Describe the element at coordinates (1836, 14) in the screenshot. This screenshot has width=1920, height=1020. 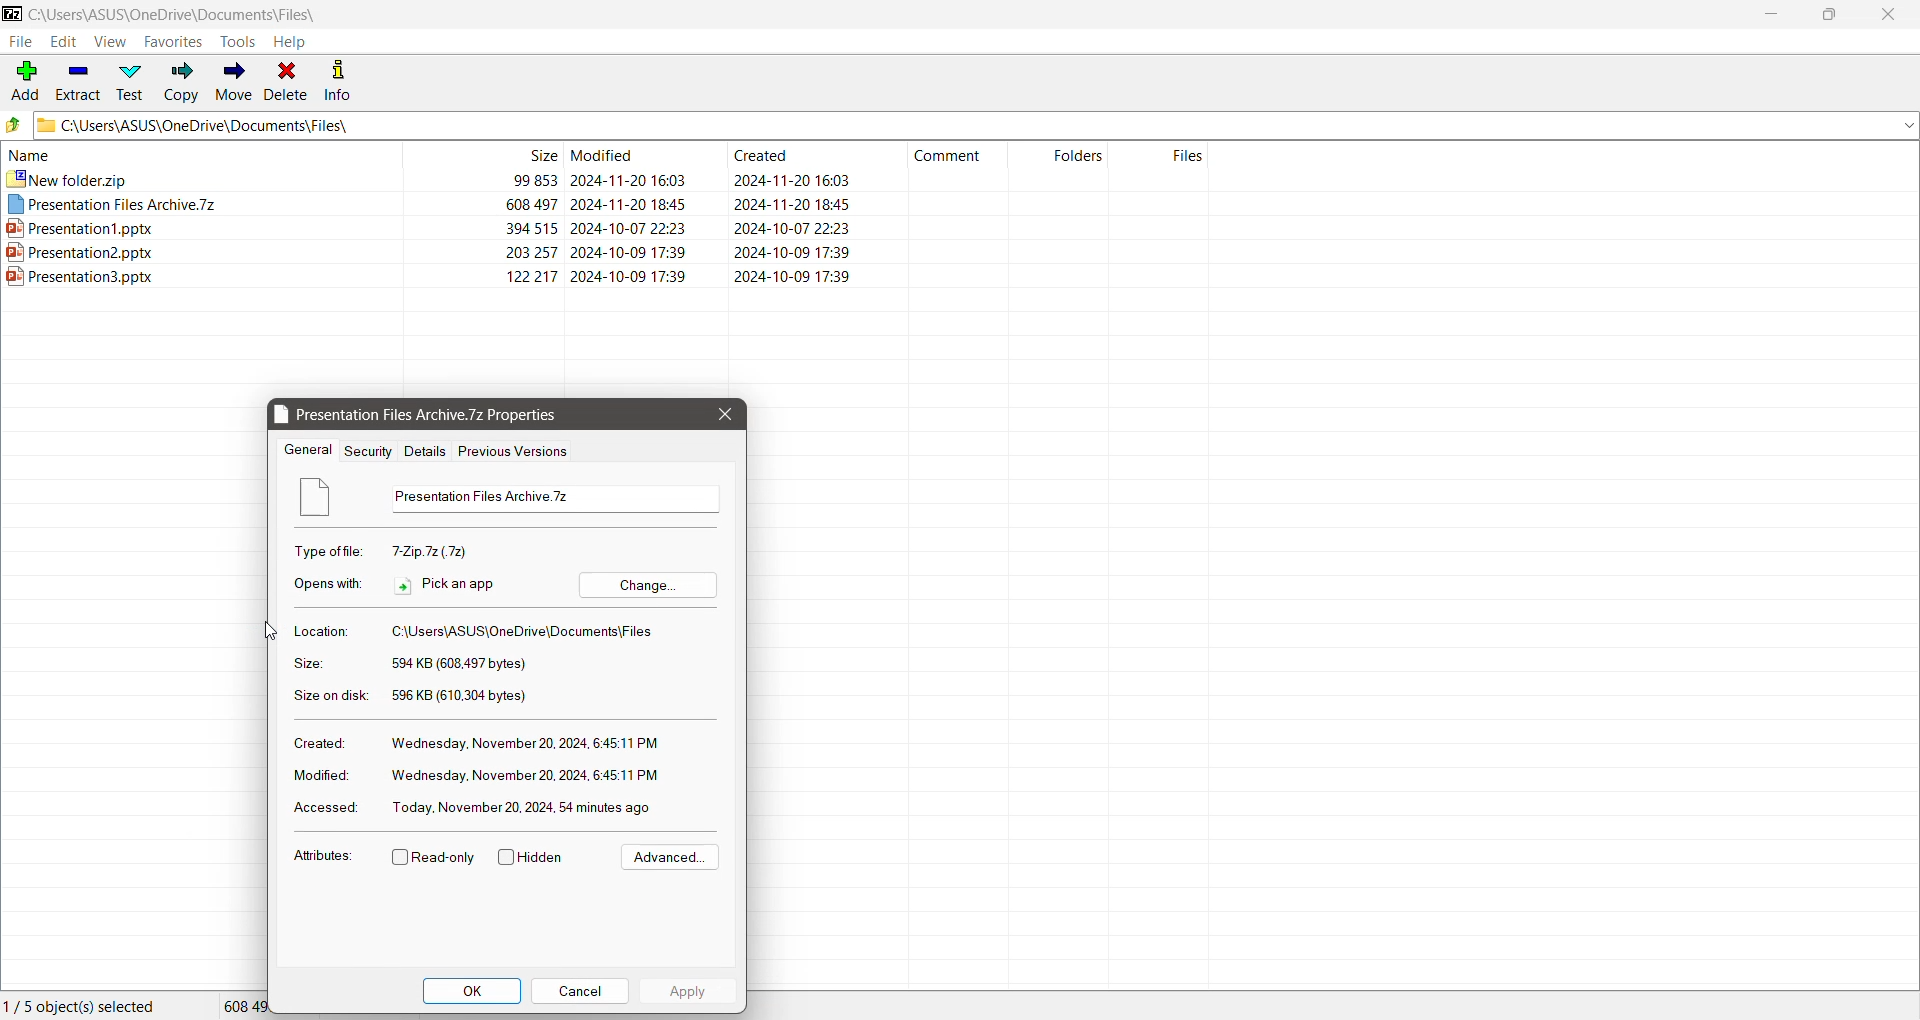
I see `Restore Down` at that location.